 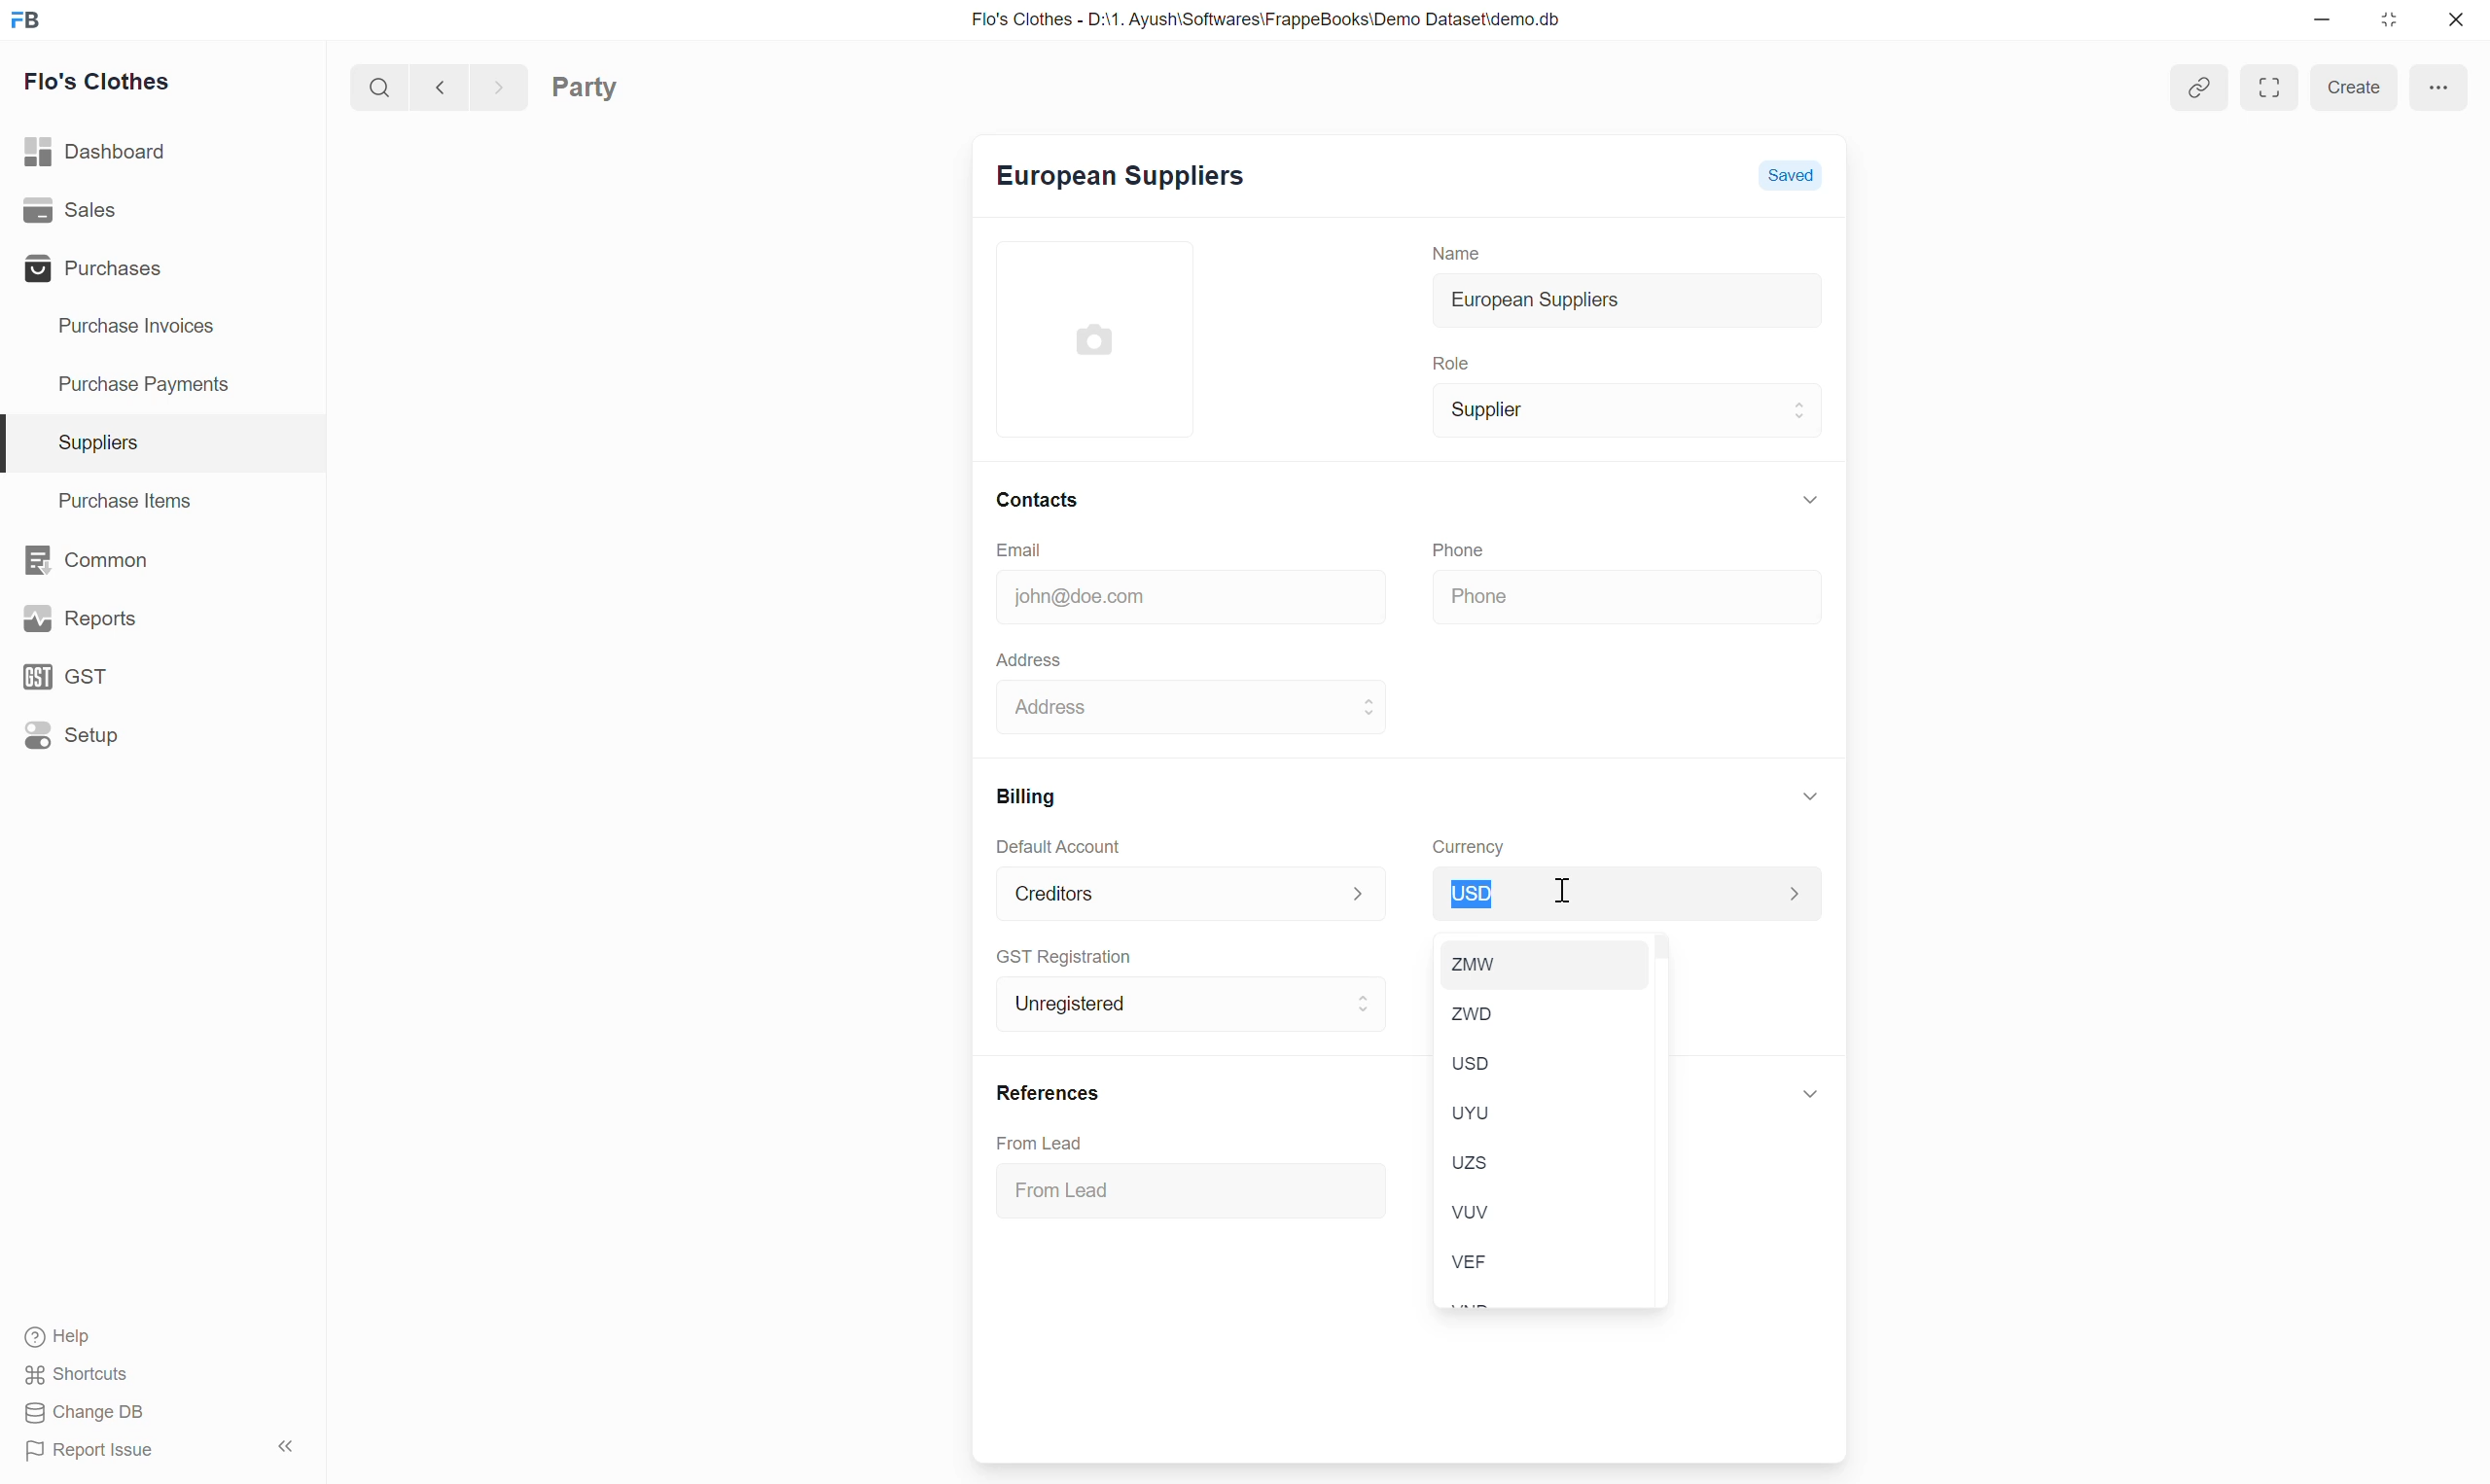 What do you see at coordinates (1244, 16) in the screenshot?
I see `Flo's Clothes - D:\1. Ayush\Softwares\FrappeBooks\Demo Dataset\demo.db` at bounding box center [1244, 16].